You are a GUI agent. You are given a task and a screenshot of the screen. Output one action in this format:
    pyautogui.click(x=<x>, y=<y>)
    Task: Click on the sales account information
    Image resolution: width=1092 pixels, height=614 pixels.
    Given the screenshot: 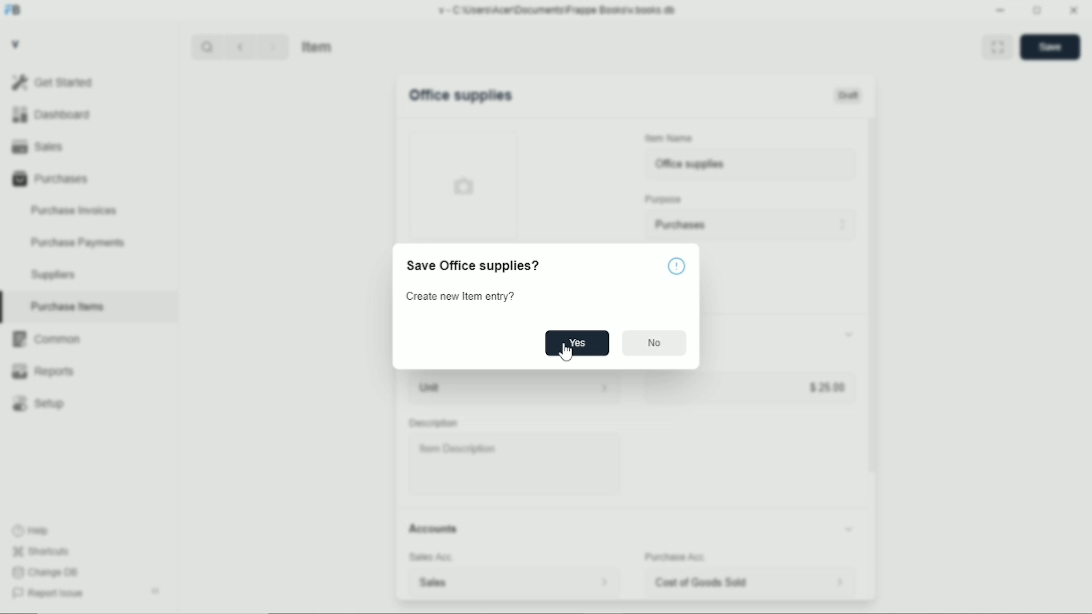 What is the action you would take?
    pyautogui.click(x=604, y=582)
    